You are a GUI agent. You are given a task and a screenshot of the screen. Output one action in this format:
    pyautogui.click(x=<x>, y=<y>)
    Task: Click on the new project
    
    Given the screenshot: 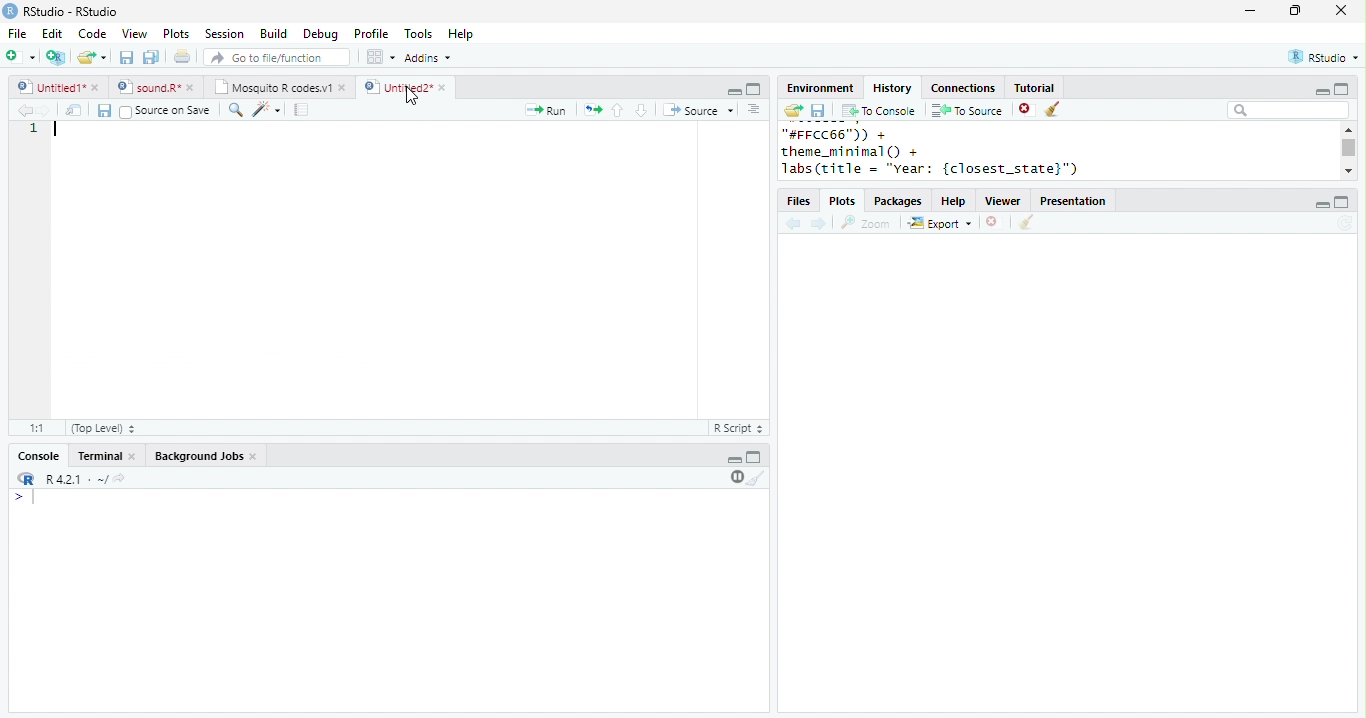 What is the action you would take?
    pyautogui.click(x=57, y=57)
    